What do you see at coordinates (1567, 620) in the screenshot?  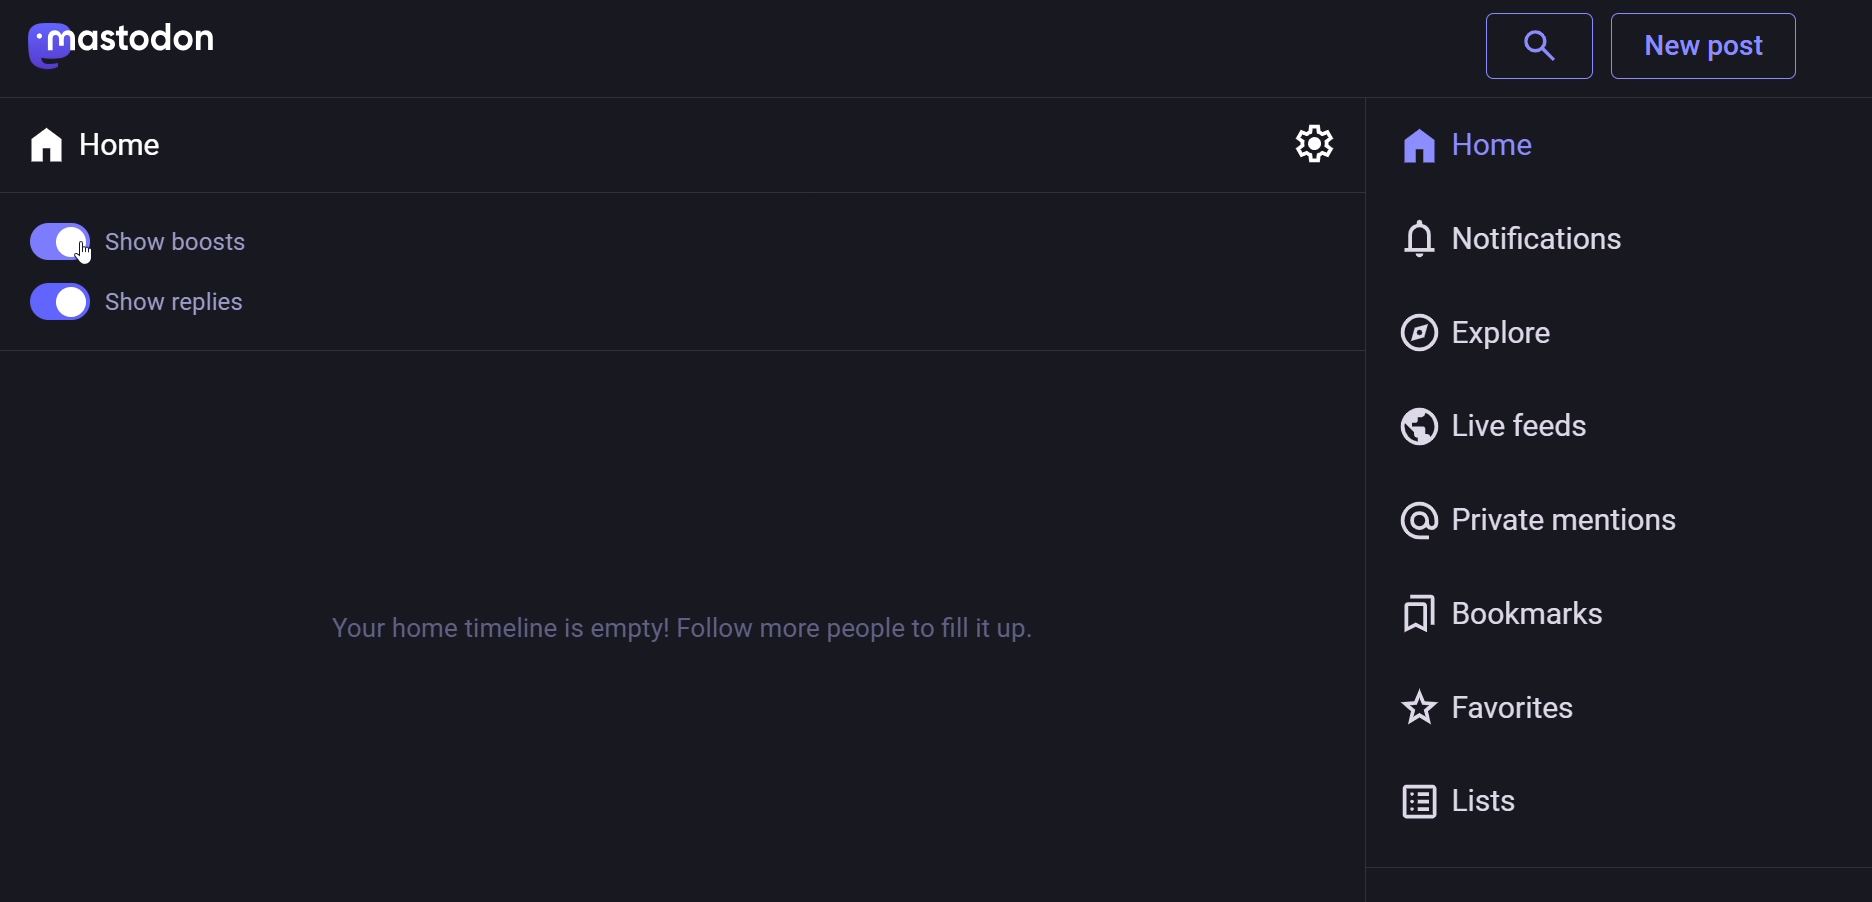 I see `Bookmark` at bounding box center [1567, 620].